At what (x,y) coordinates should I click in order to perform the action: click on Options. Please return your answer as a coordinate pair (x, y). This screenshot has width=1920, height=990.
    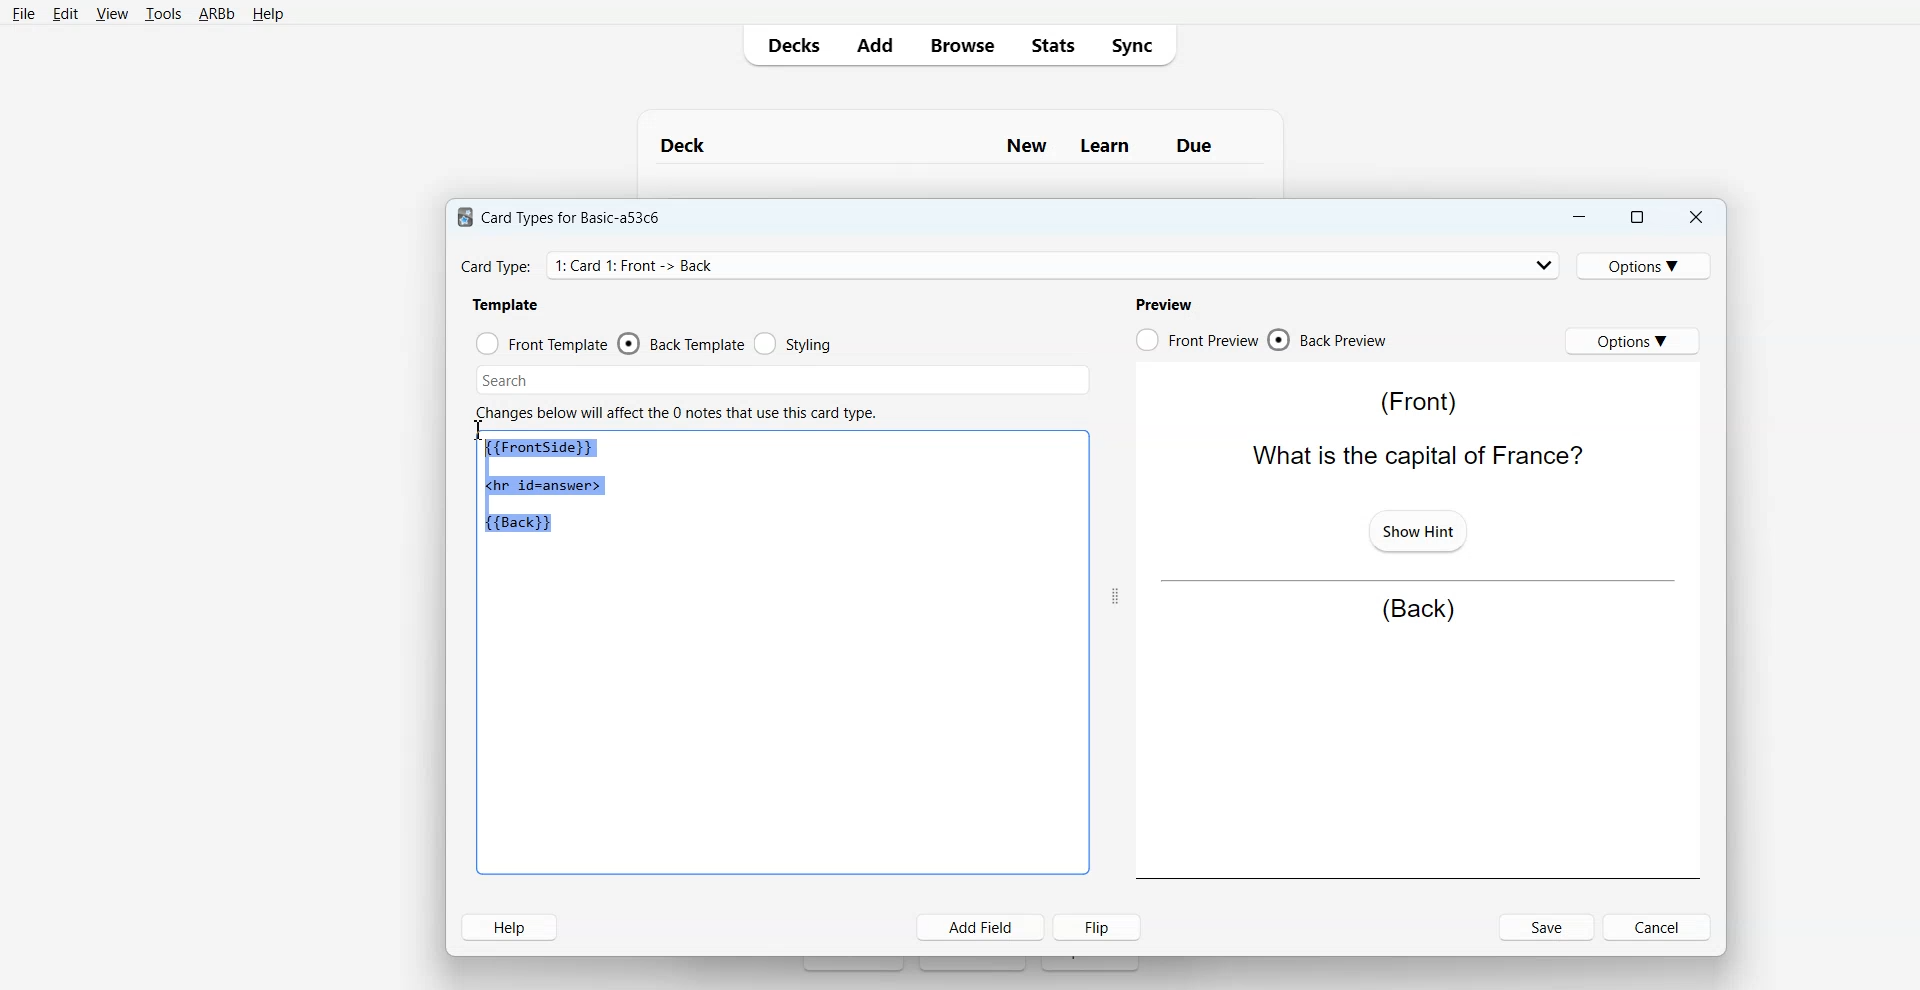
    Looking at the image, I should click on (1647, 265).